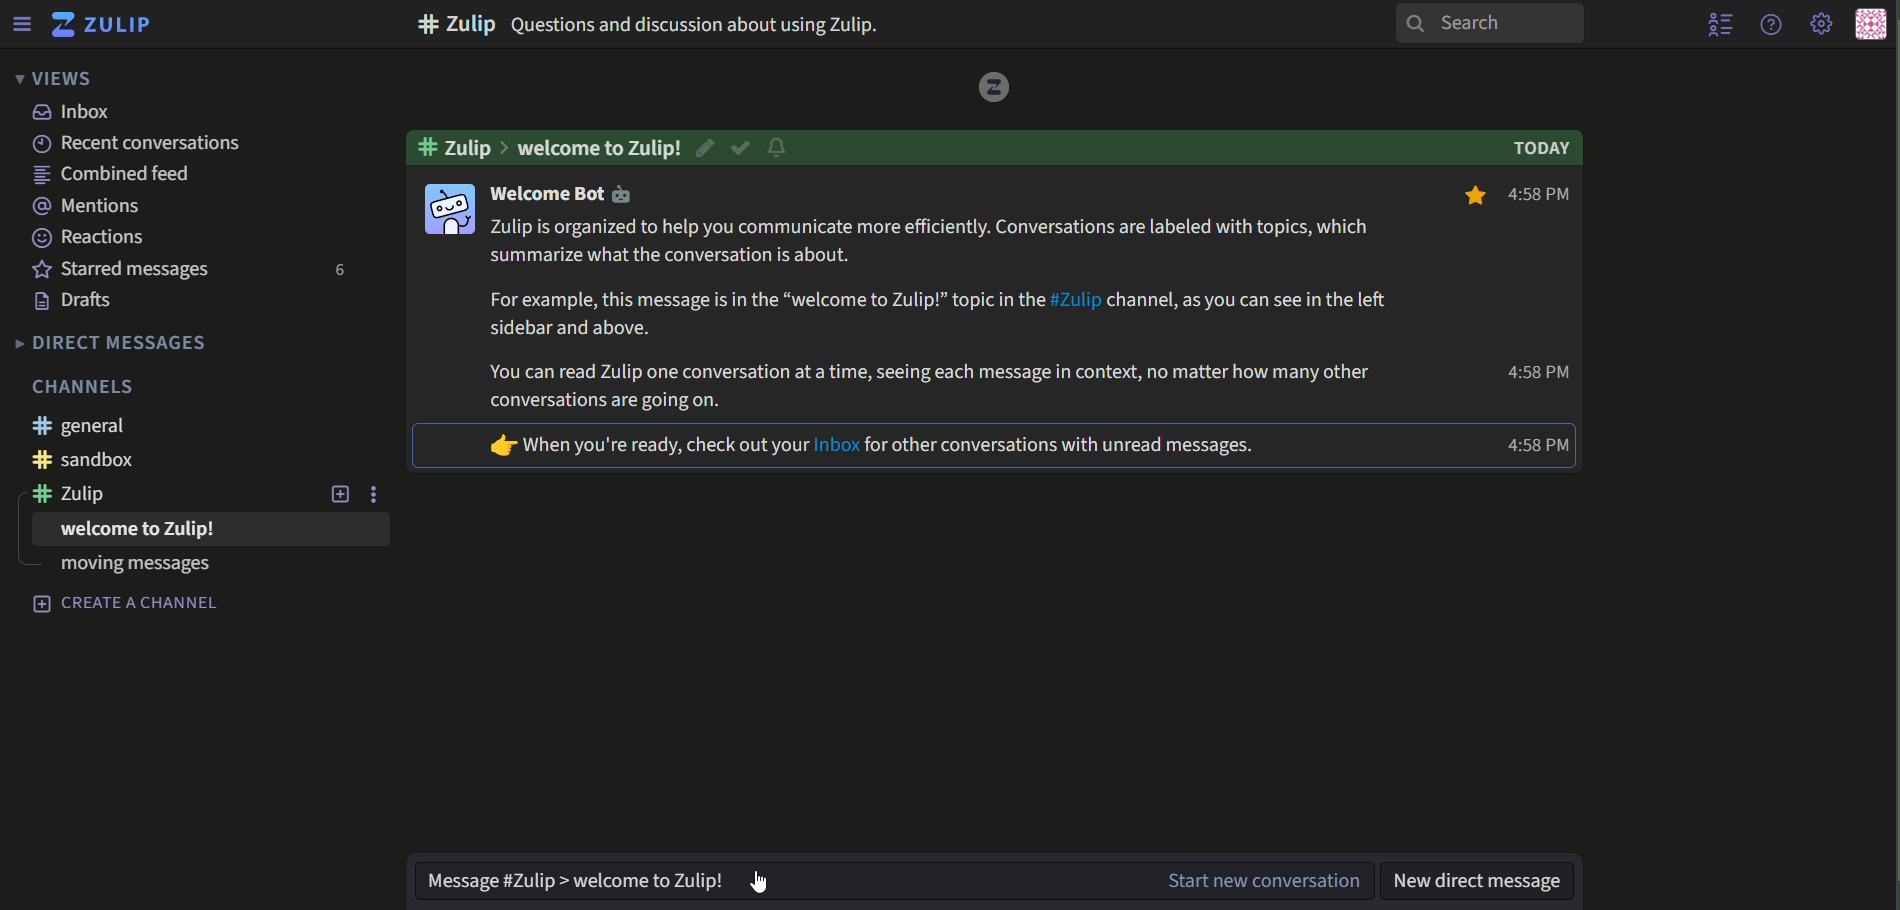  What do you see at coordinates (90, 237) in the screenshot?
I see `text` at bounding box center [90, 237].